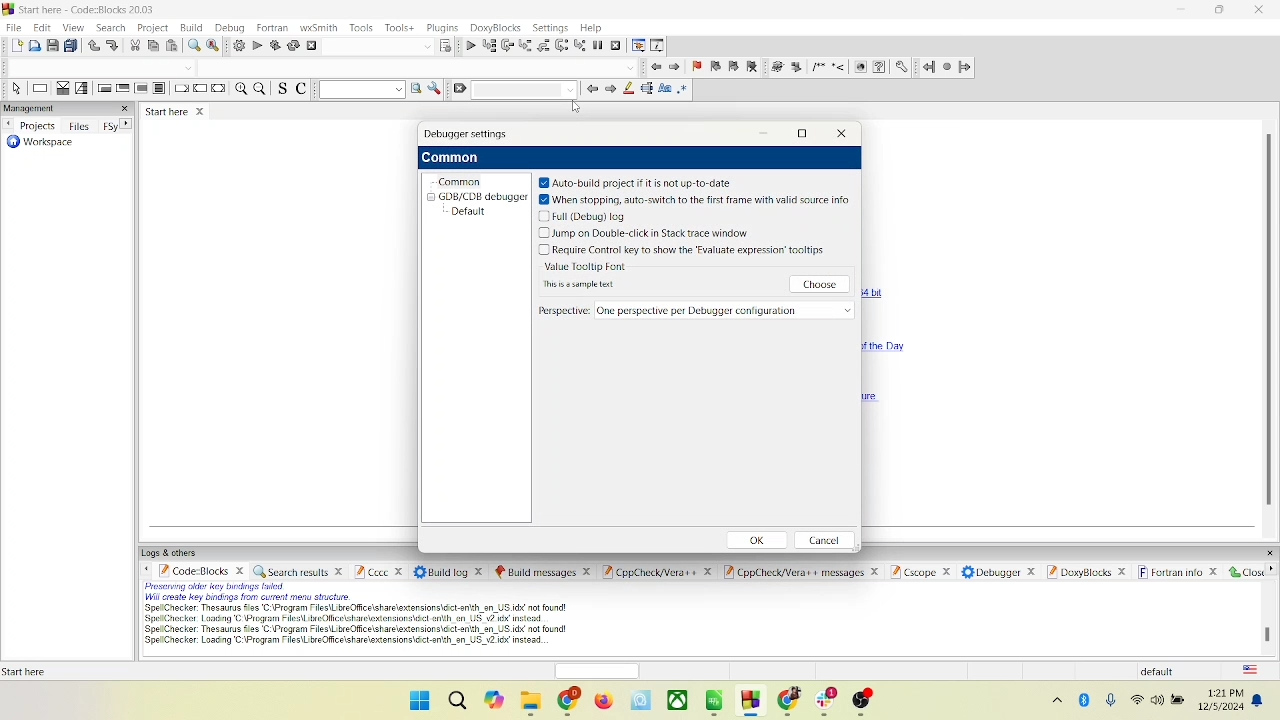 The image size is (1280, 720). What do you see at coordinates (240, 46) in the screenshot?
I see `build` at bounding box center [240, 46].